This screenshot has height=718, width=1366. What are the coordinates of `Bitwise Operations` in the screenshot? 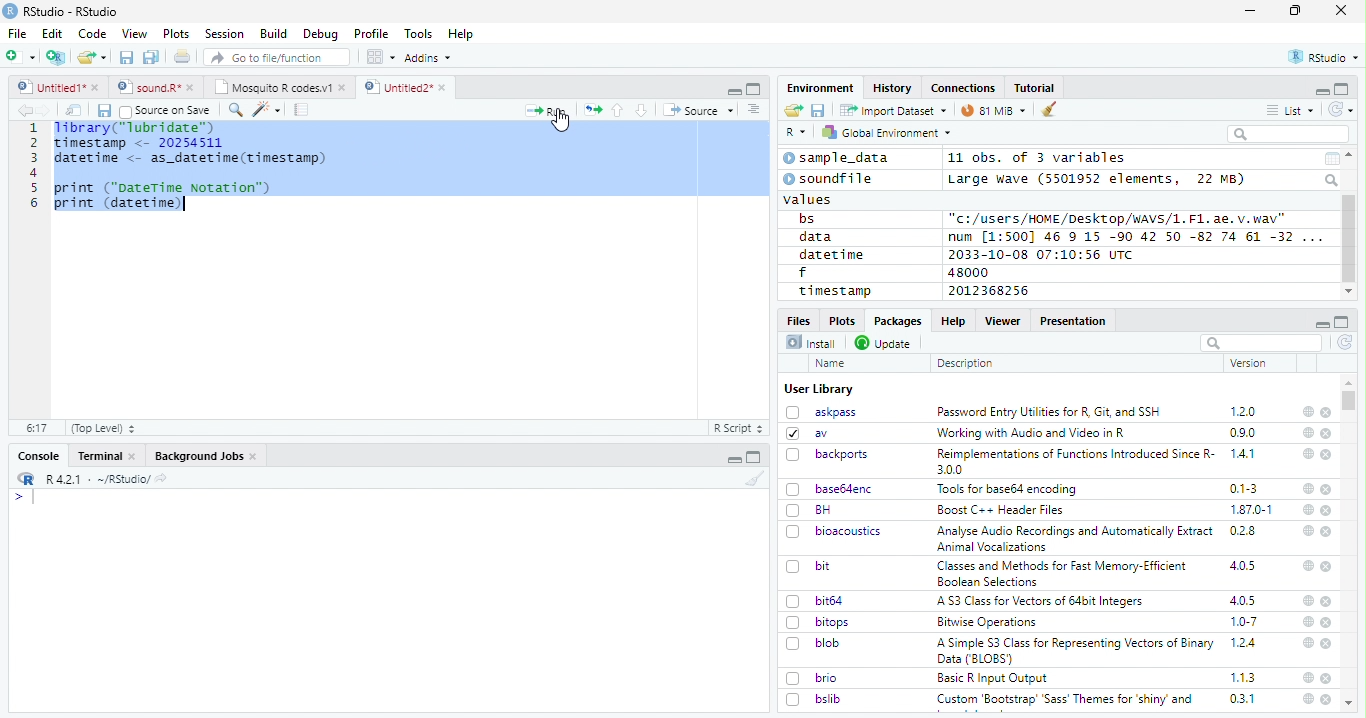 It's located at (989, 622).